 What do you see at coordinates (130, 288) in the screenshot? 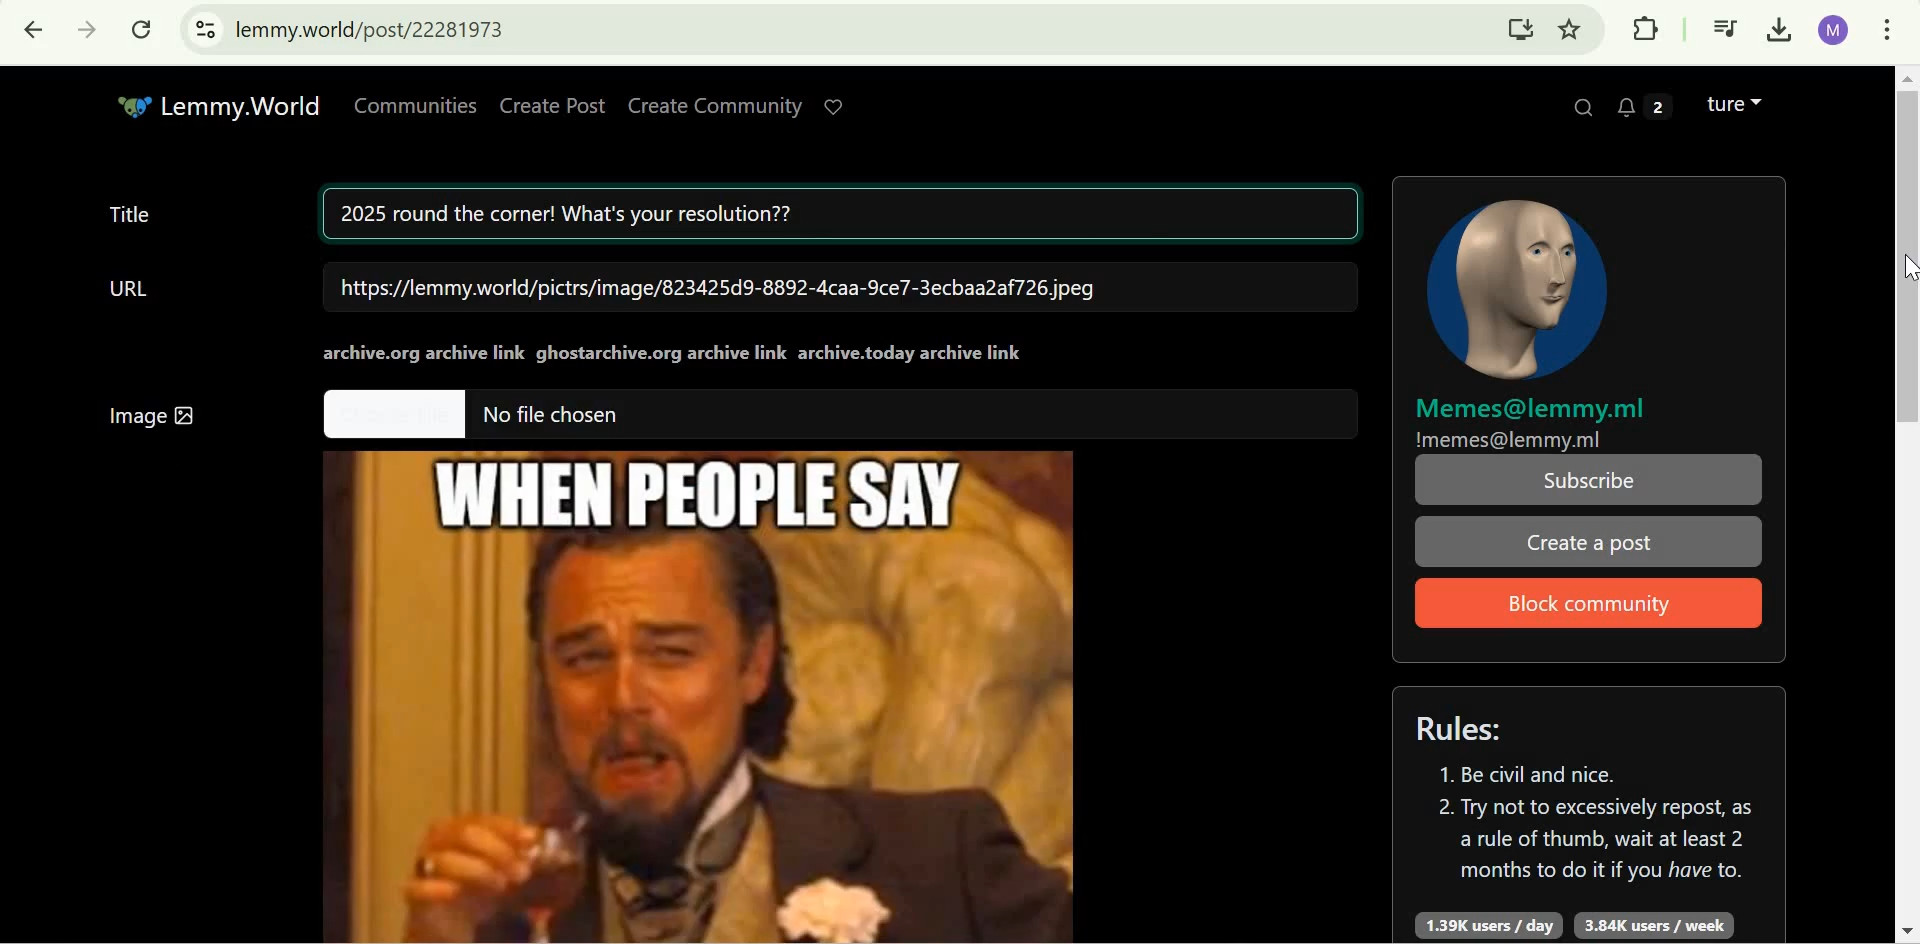
I see `URL` at bounding box center [130, 288].